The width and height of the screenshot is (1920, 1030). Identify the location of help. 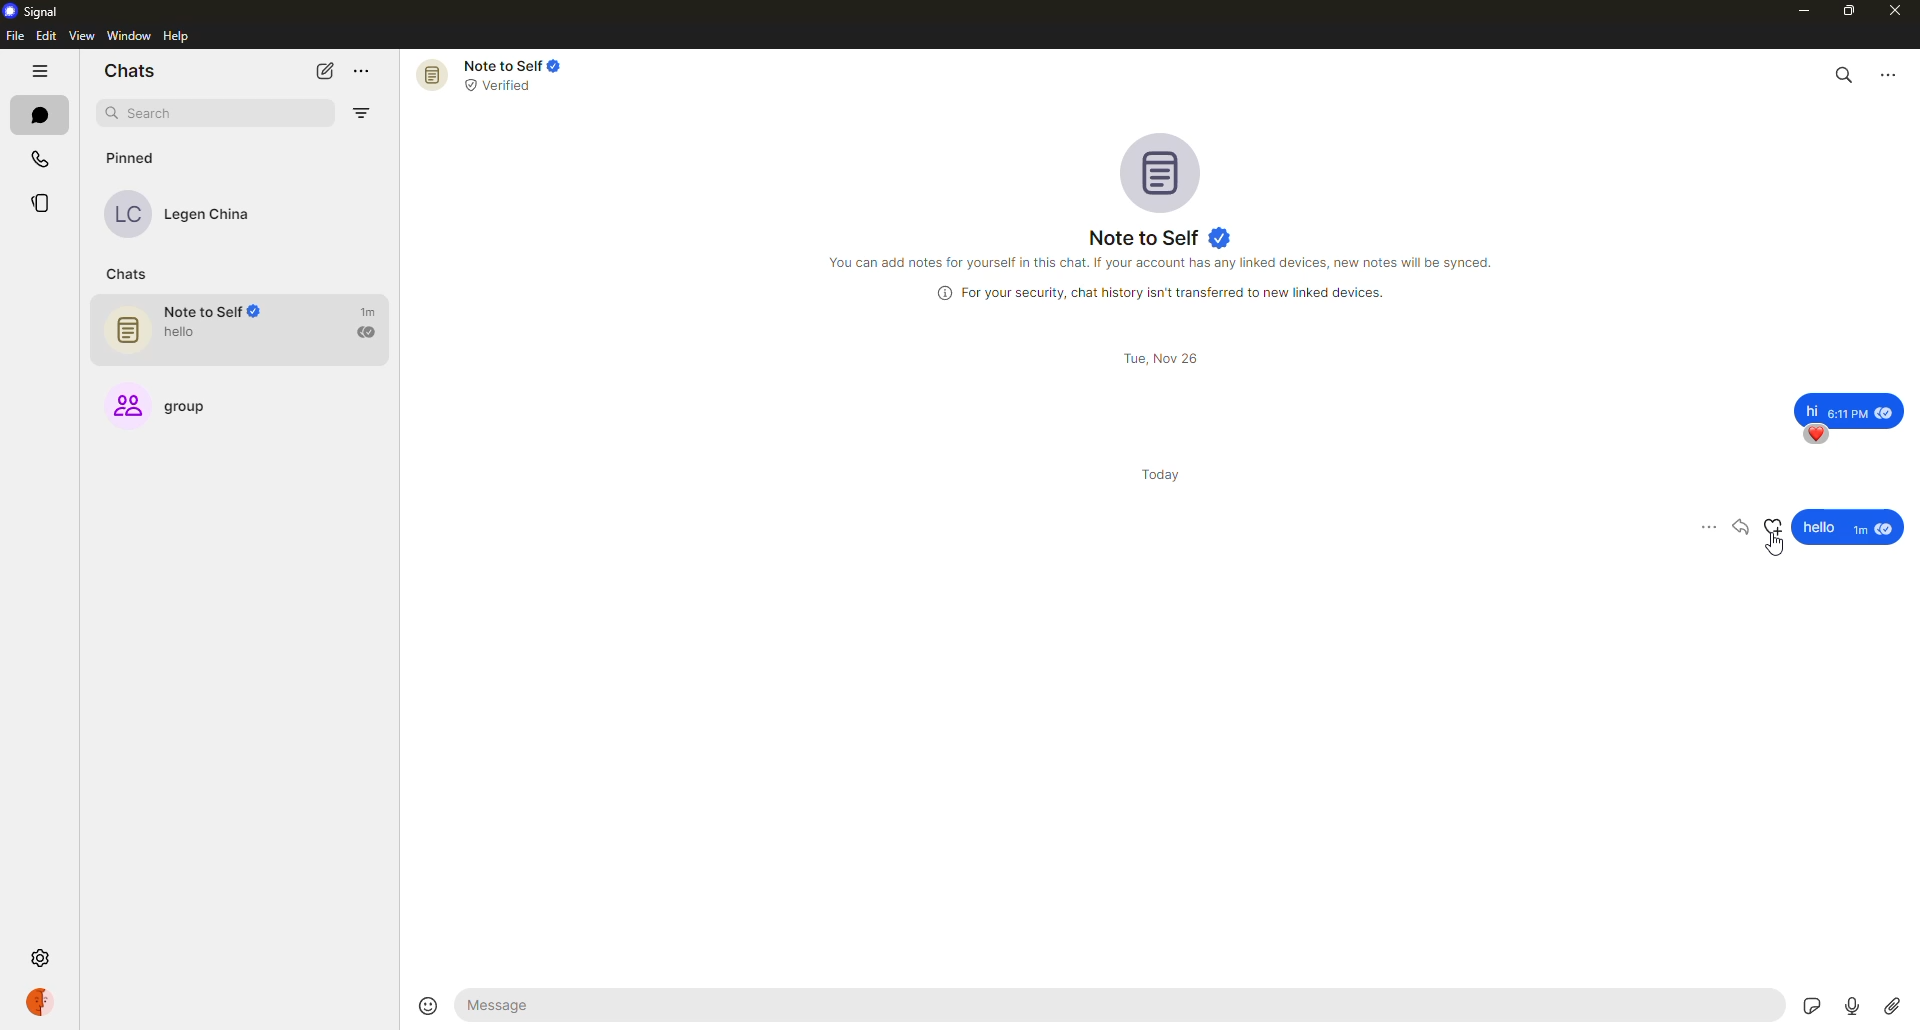
(177, 37).